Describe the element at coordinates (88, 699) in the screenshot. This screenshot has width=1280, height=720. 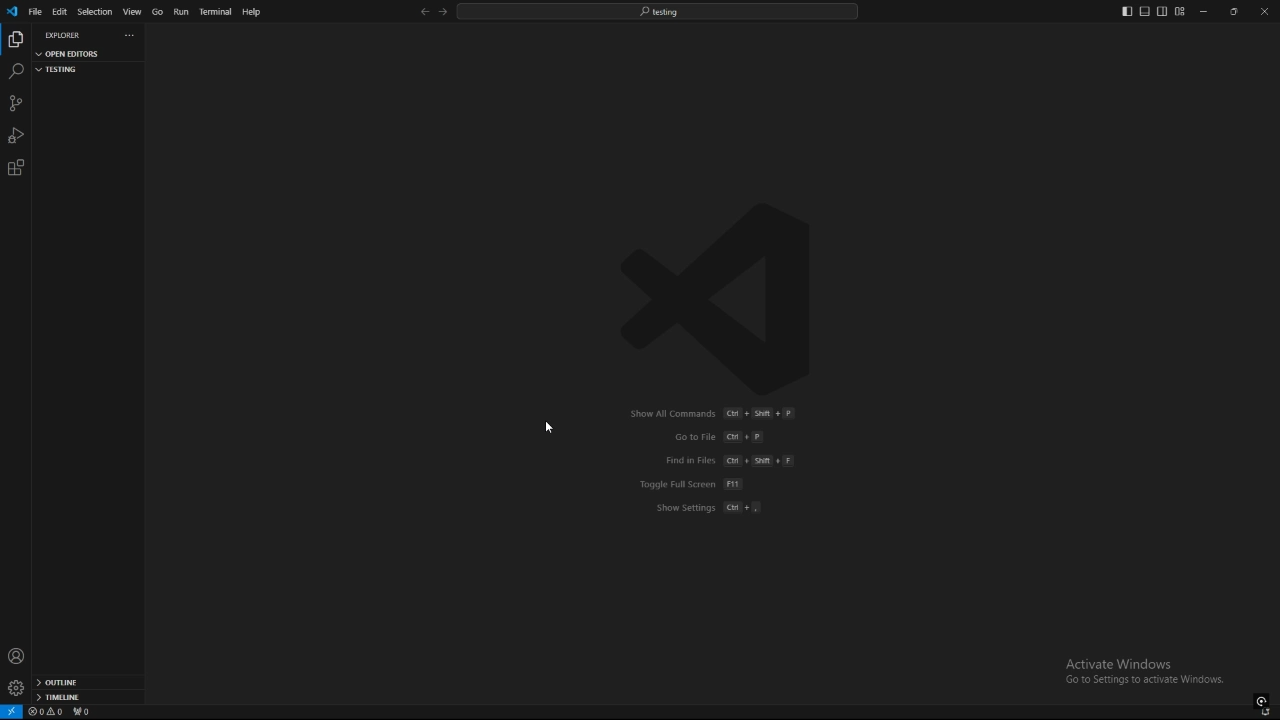
I see `timeline` at that location.